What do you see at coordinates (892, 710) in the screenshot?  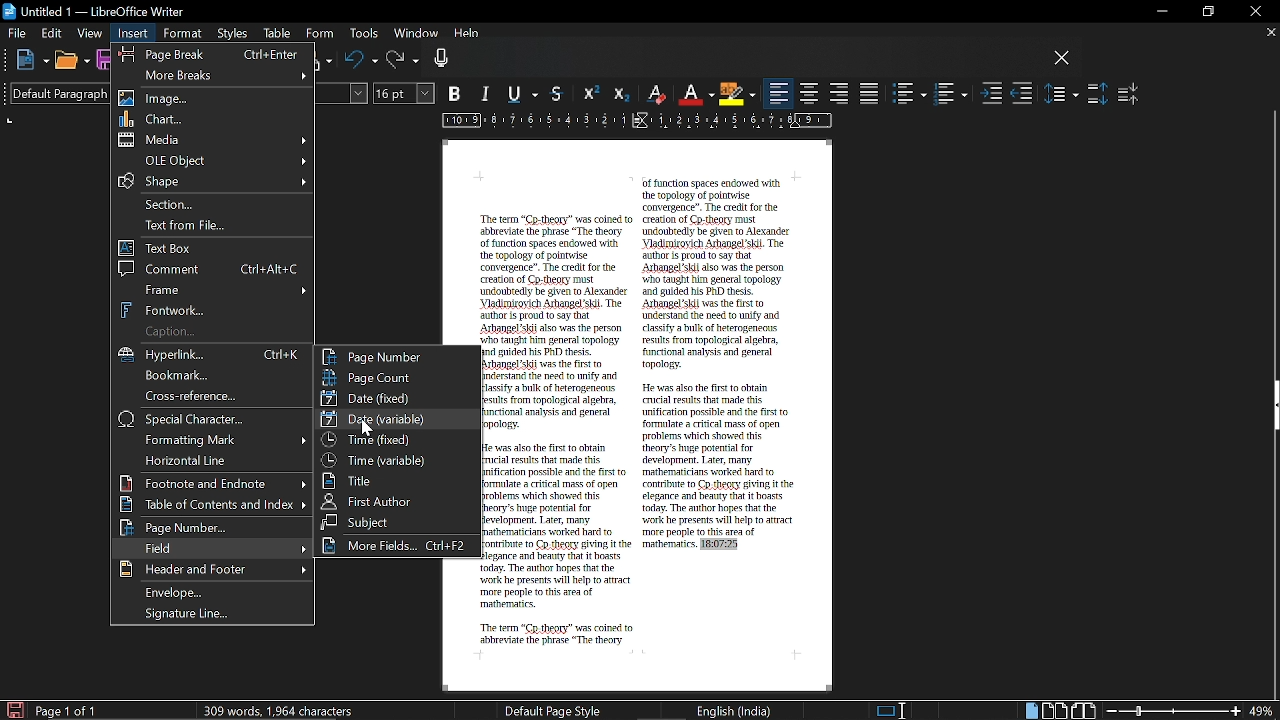 I see `Standard selection` at bounding box center [892, 710].